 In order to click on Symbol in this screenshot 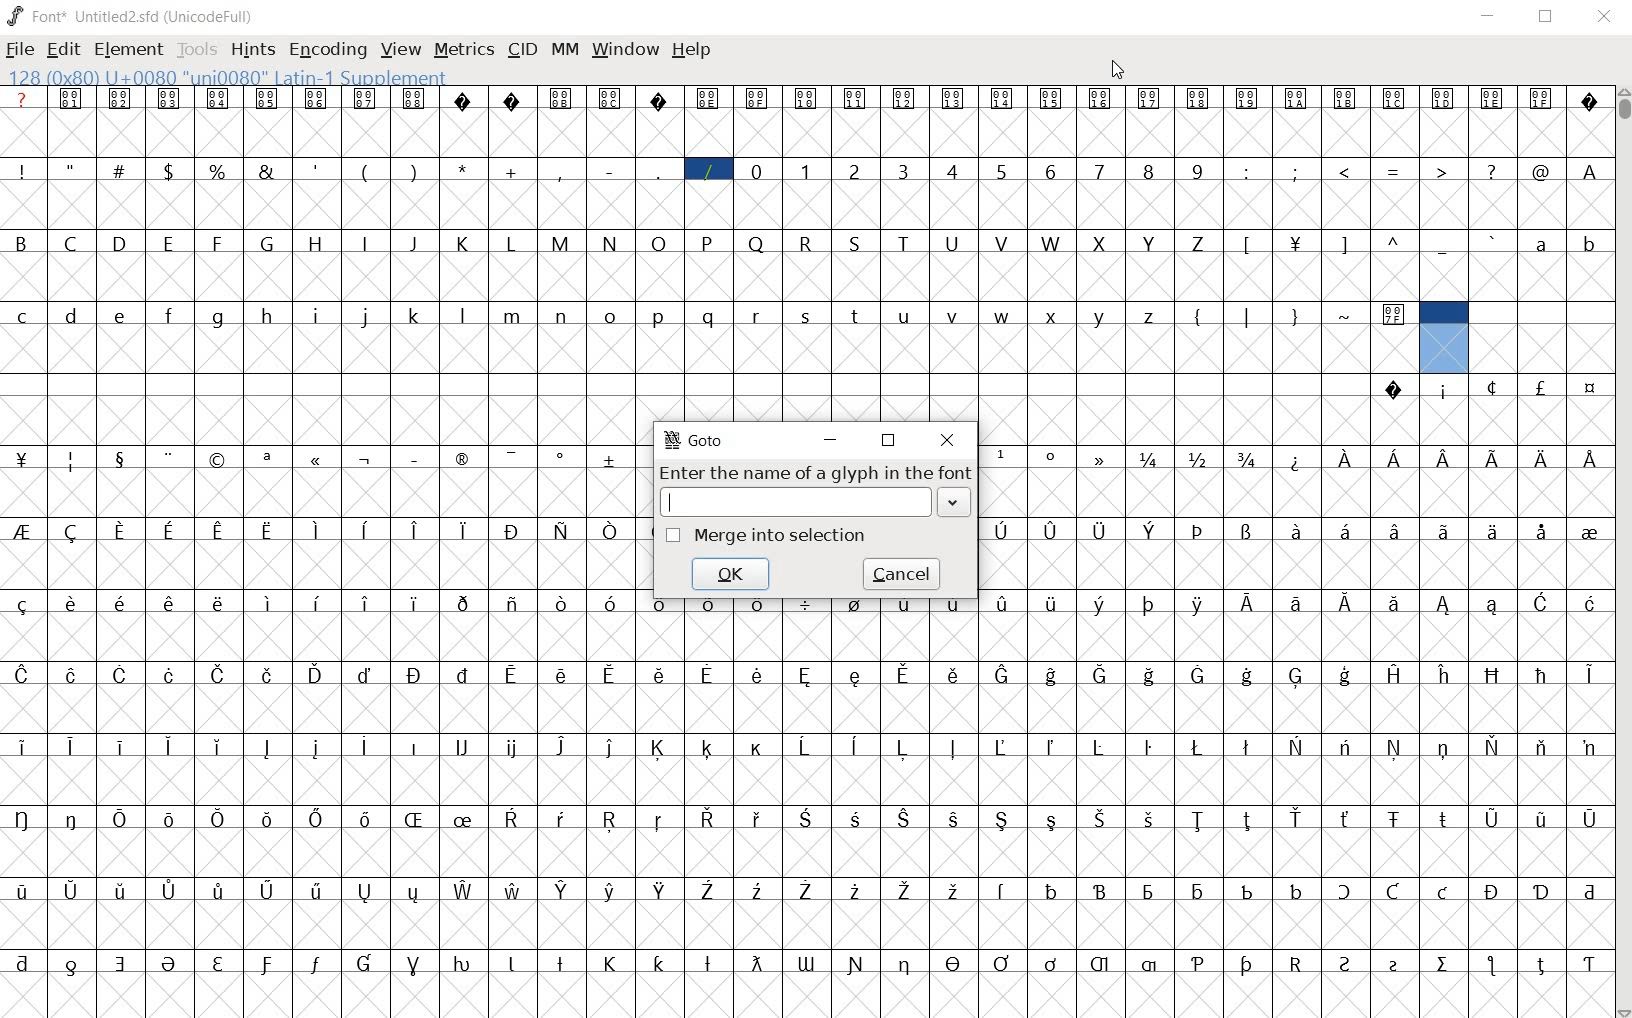, I will do `click(1347, 101)`.